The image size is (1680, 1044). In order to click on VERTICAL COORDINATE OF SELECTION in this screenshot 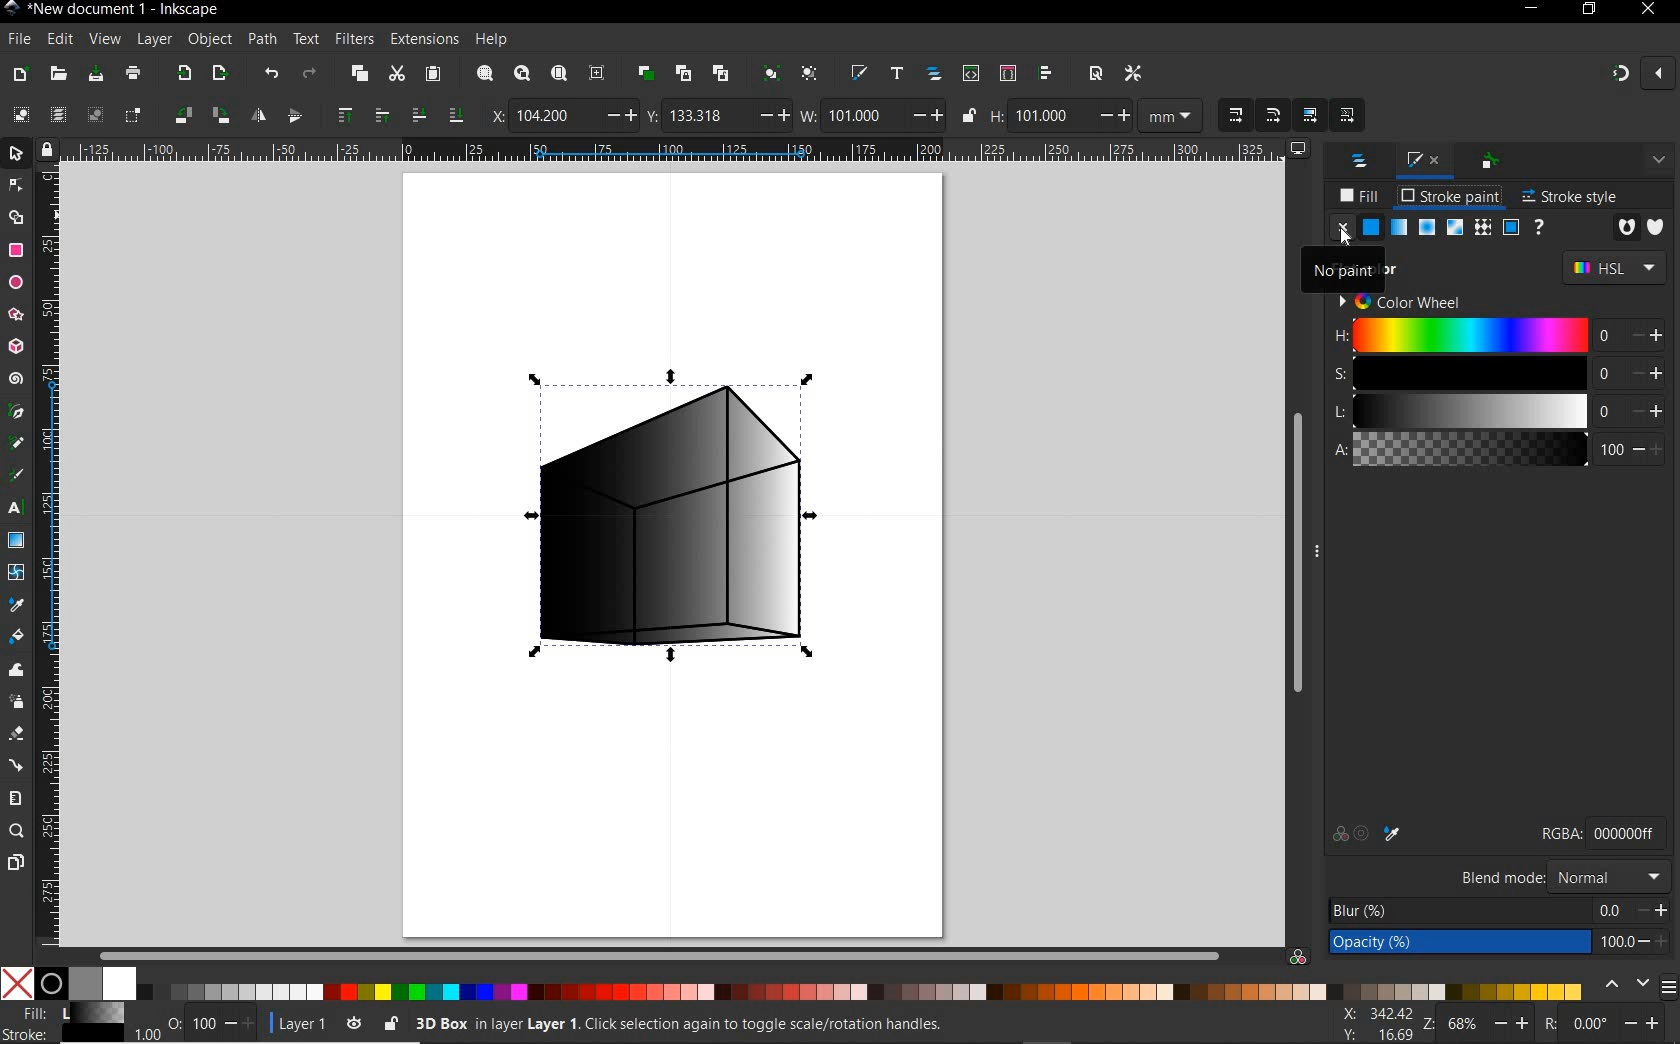, I will do `click(653, 114)`.